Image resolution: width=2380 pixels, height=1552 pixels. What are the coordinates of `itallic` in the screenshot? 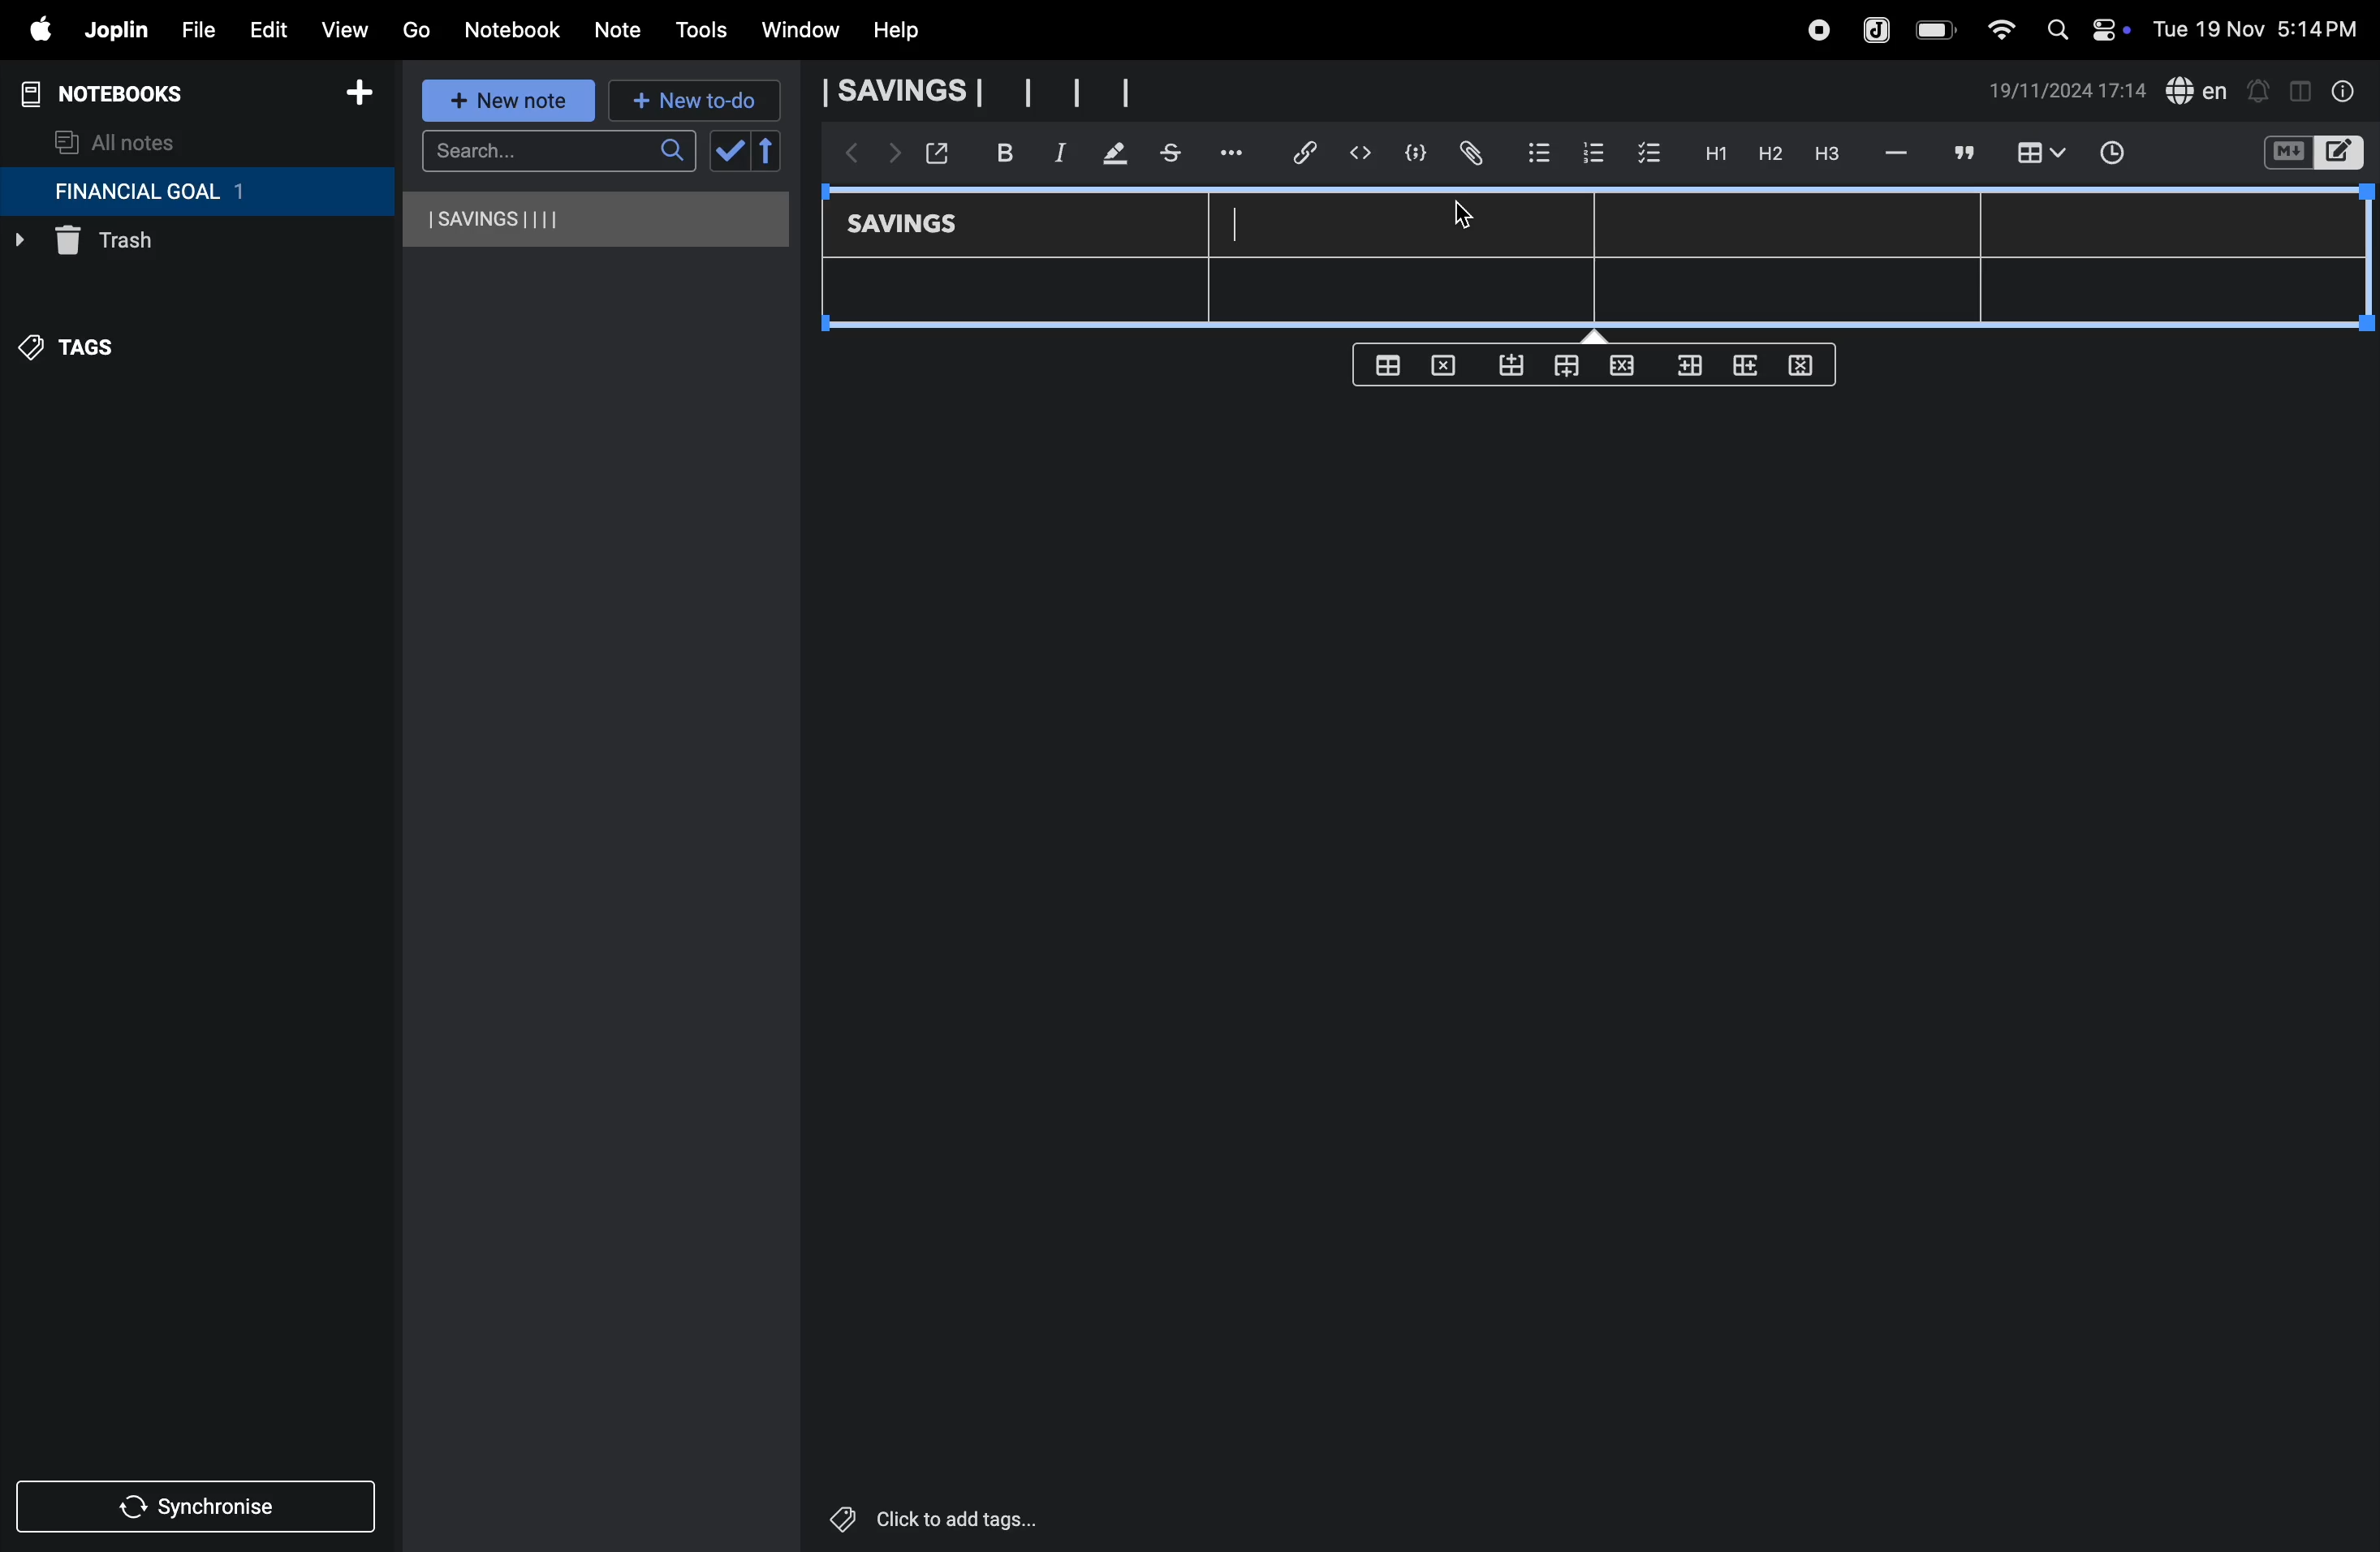 It's located at (1057, 153).